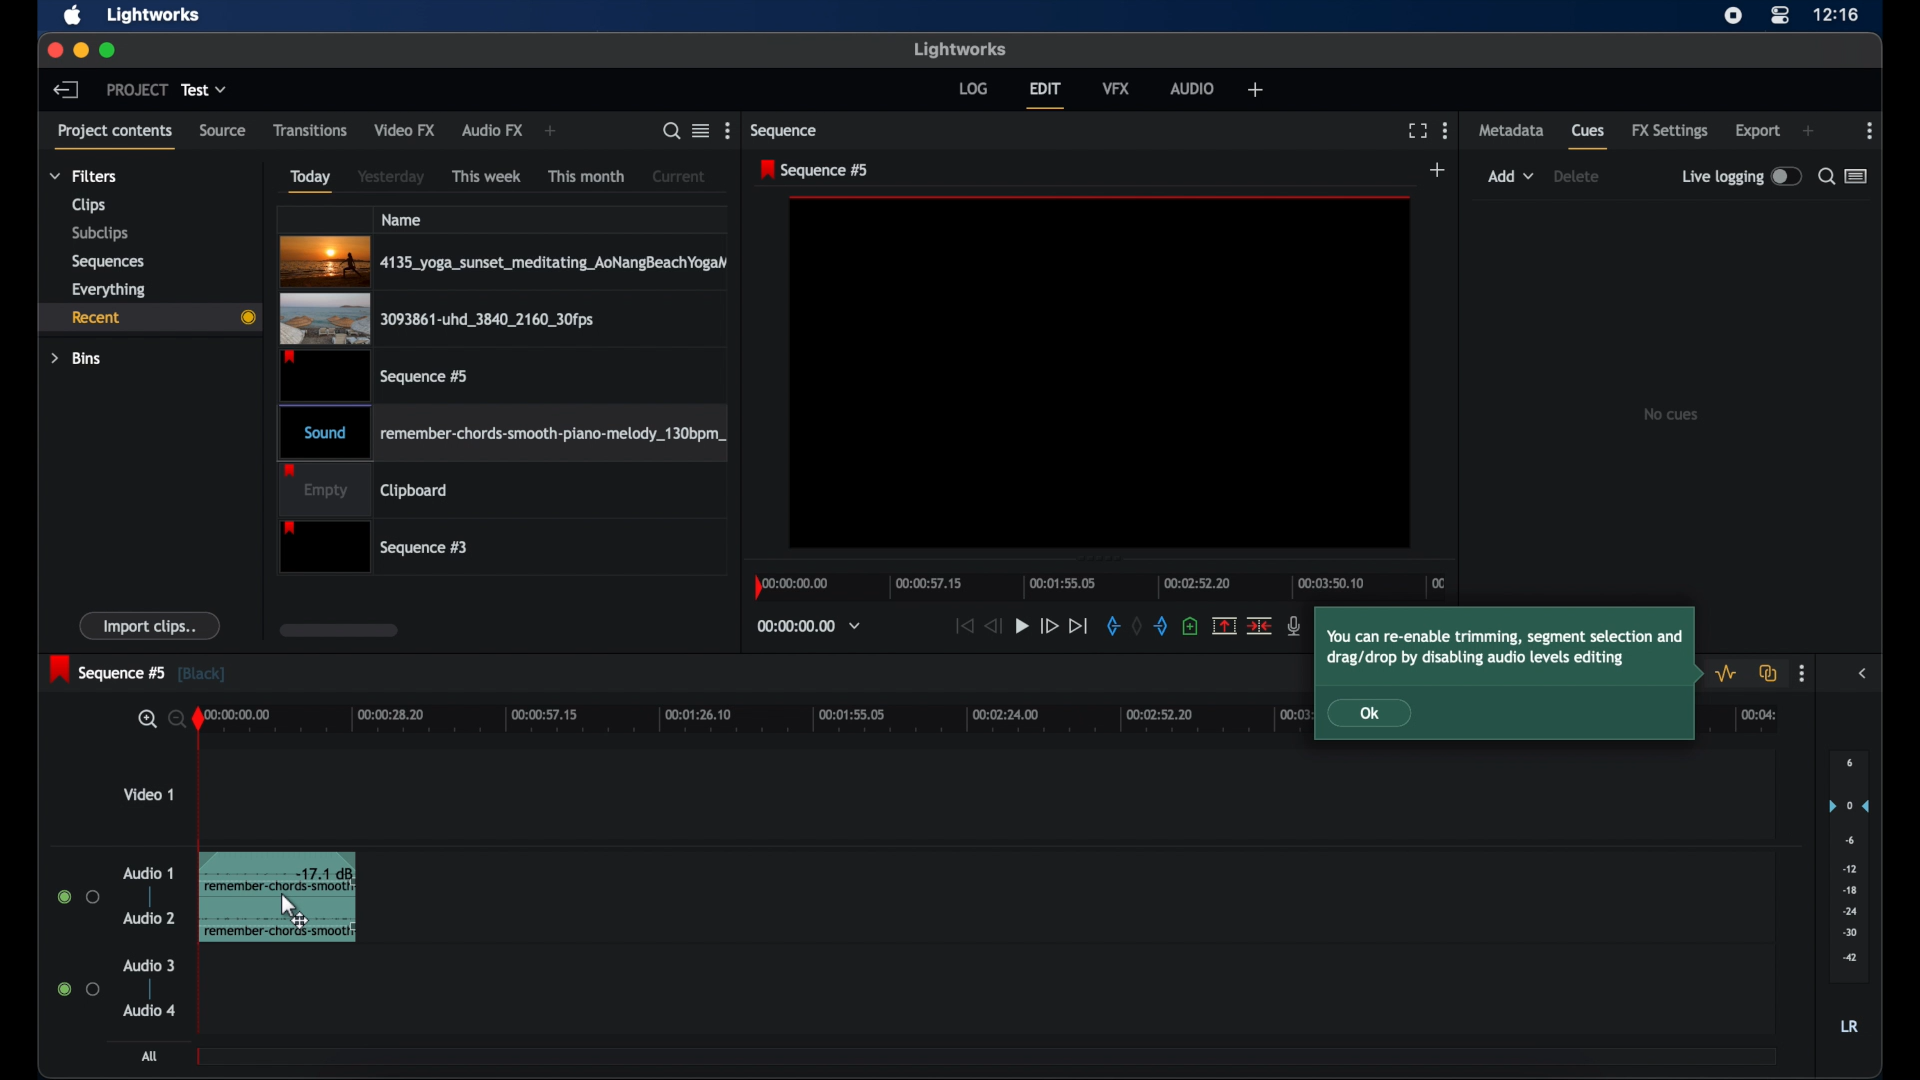  What do you see at coordinates (553, 131) in the screenshot?
I see `add` at bounding box center [553, 131].